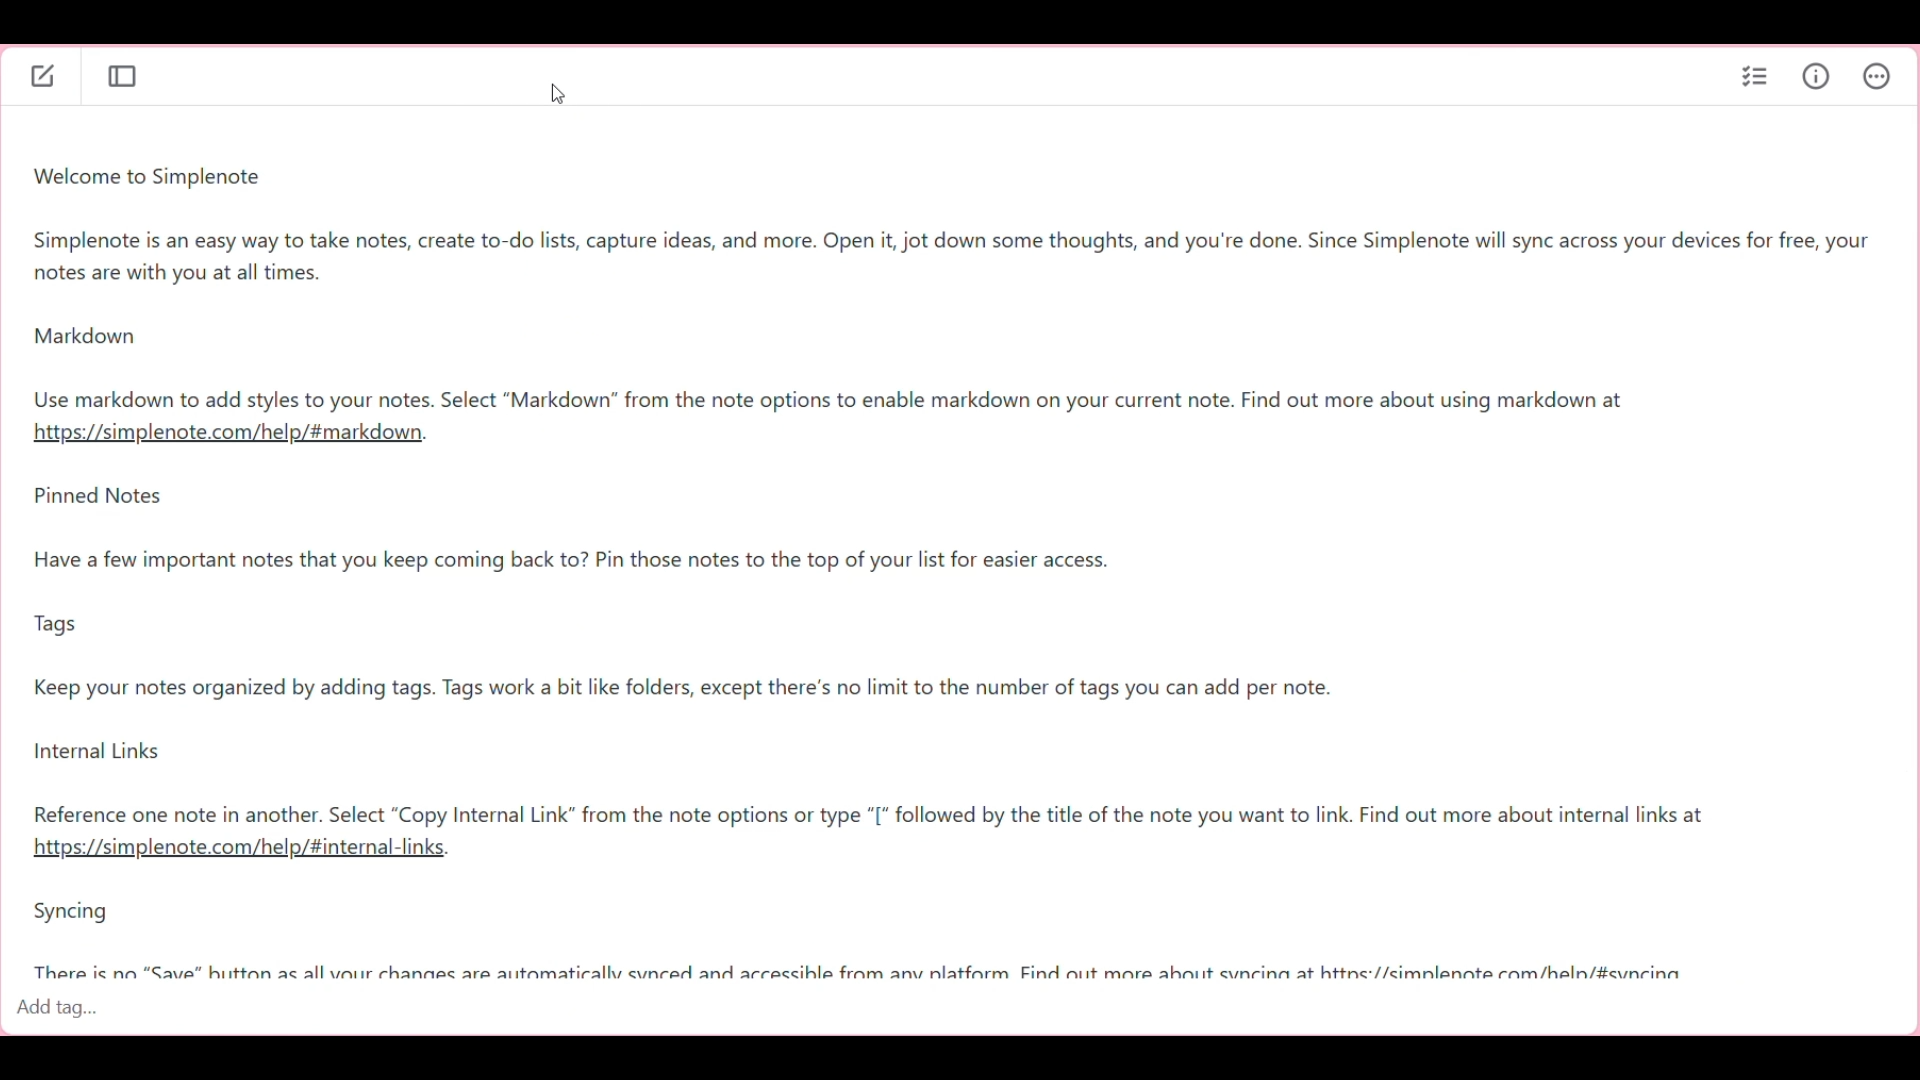  What do you see at coordinates (1816, 75) in the screenshot?
I see `Info` at bounding box center [1816, 75].